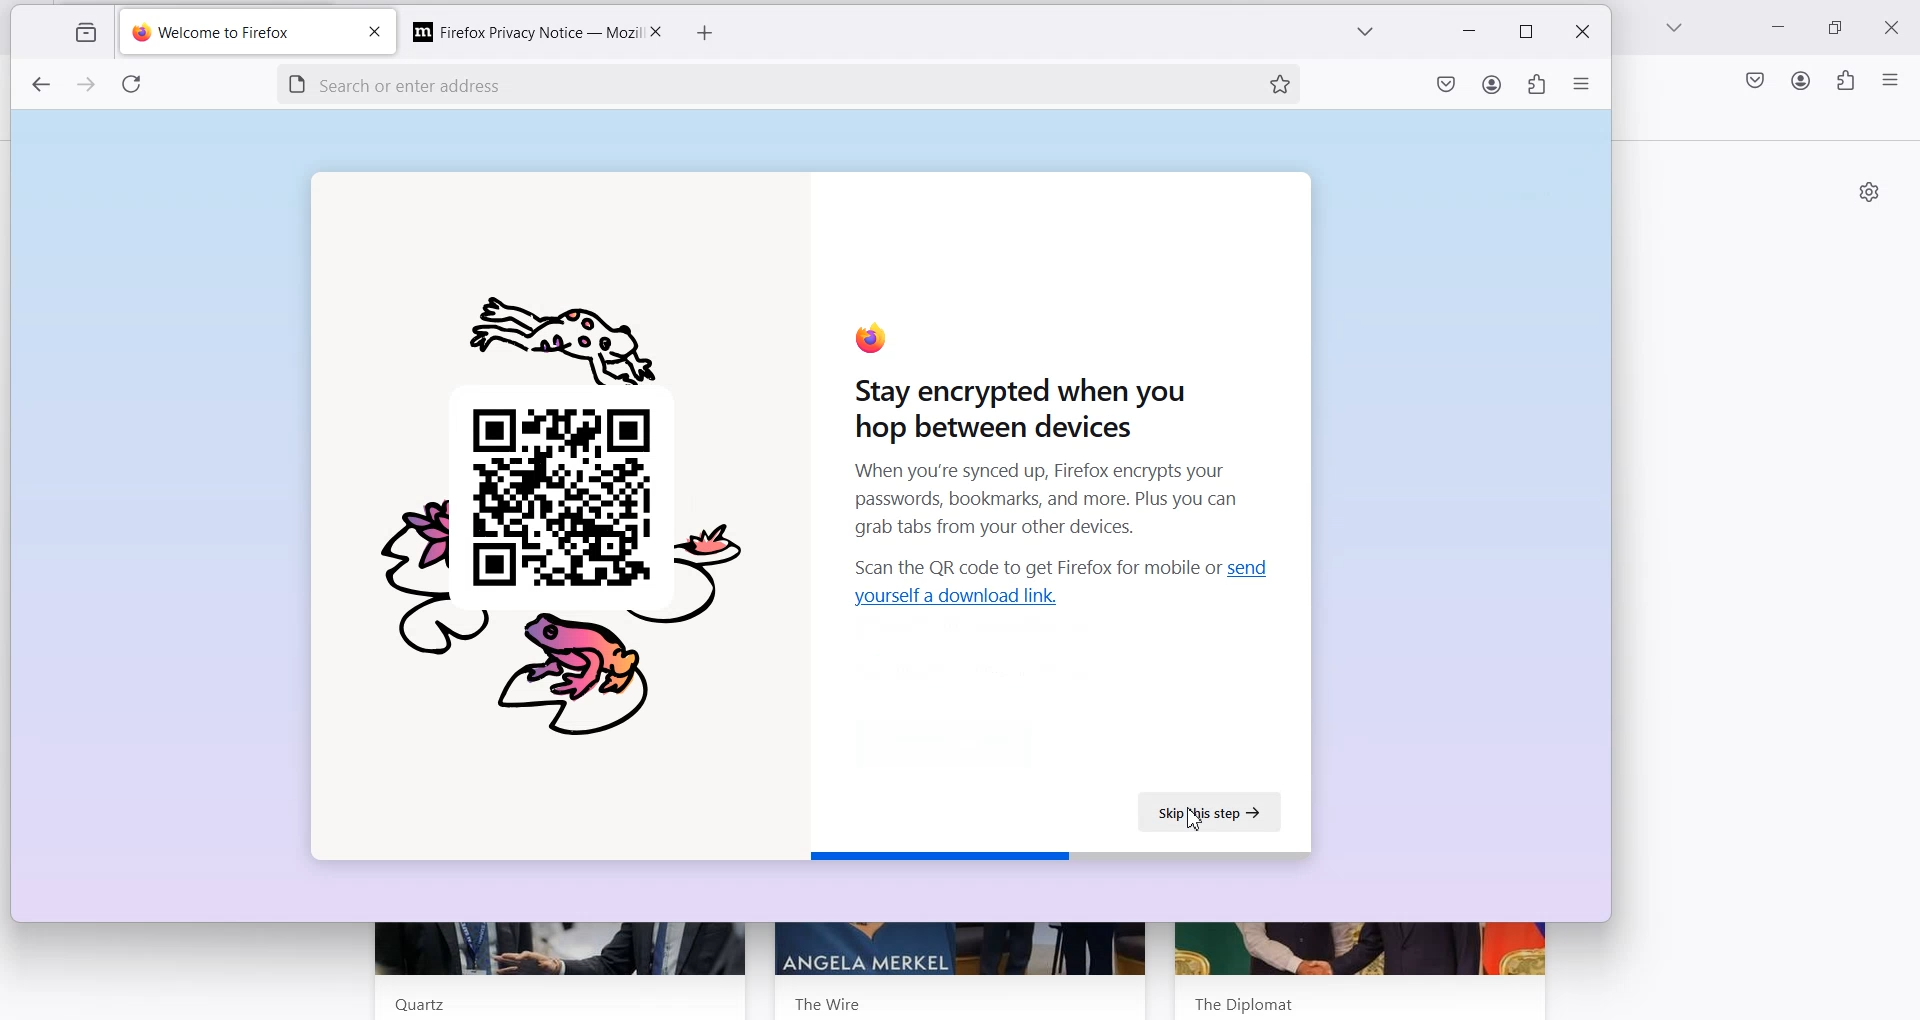 The width and height of the screenshot is (1920, 1020). What do you see at coordinates (737, 82) in the screenshot?
I see `search or enter address` at bounding box center [737, 82].